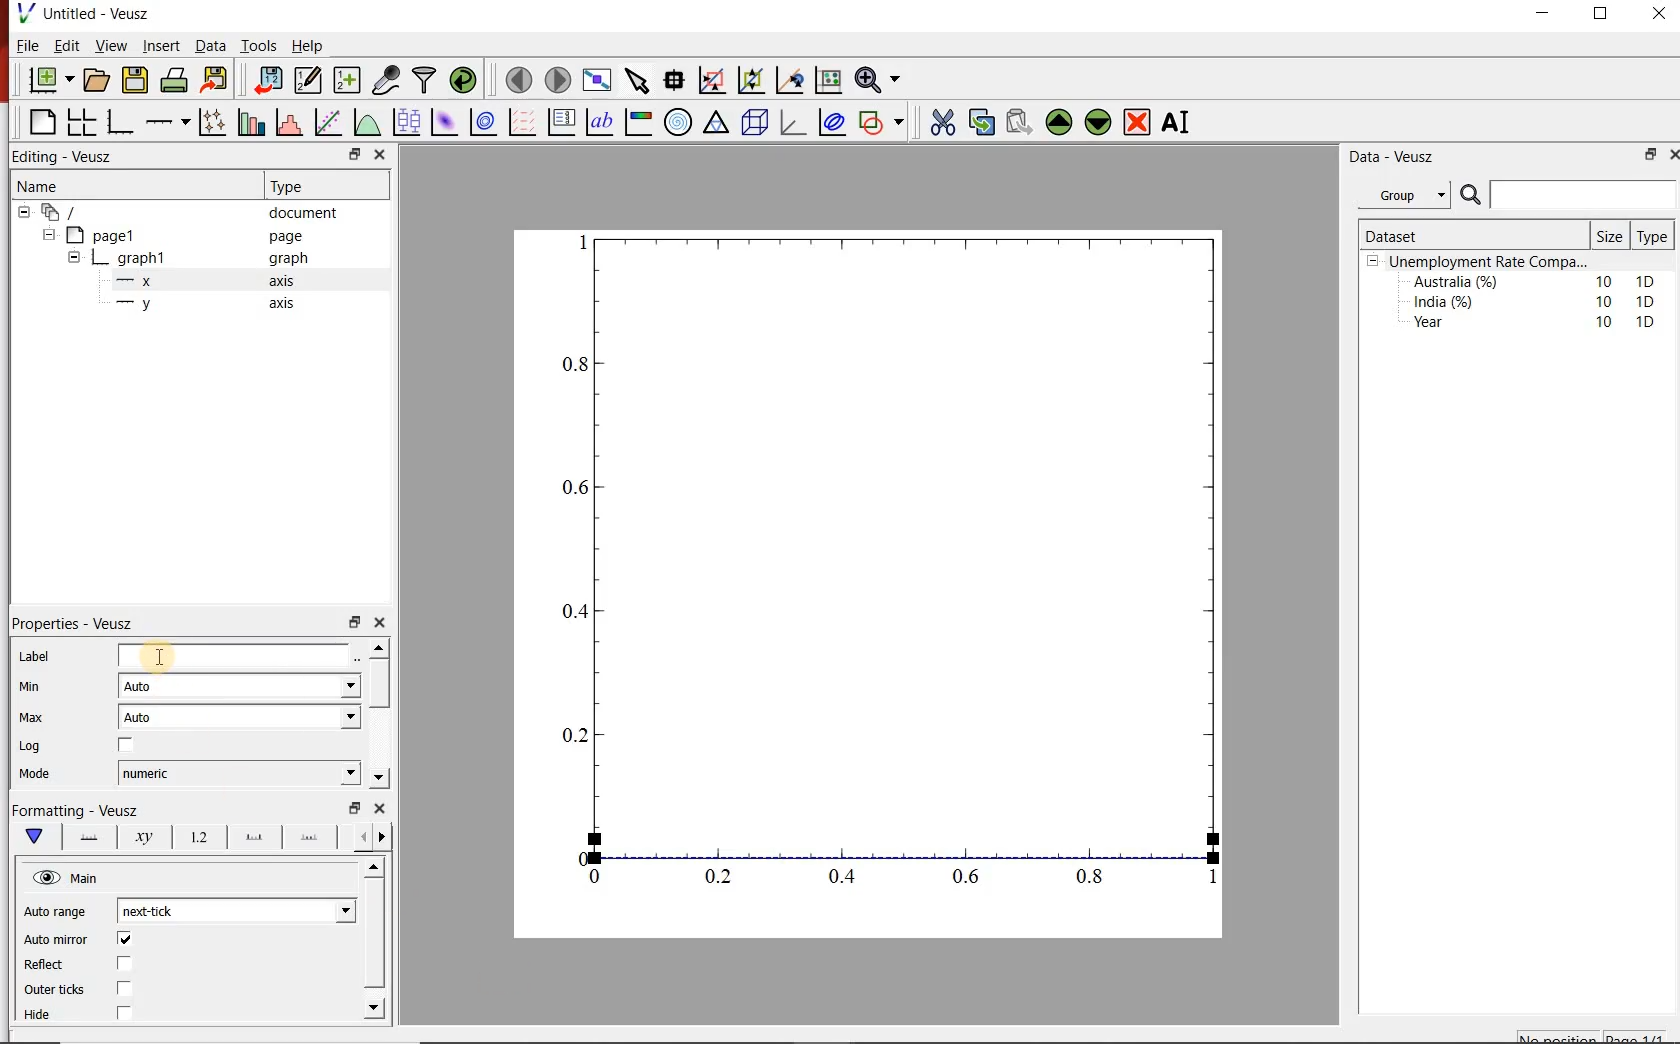  What do you see at coordinates (1536, 301) in the screenshot?
I see `India (%) 10 1D` at bounding box center [1536, 301].